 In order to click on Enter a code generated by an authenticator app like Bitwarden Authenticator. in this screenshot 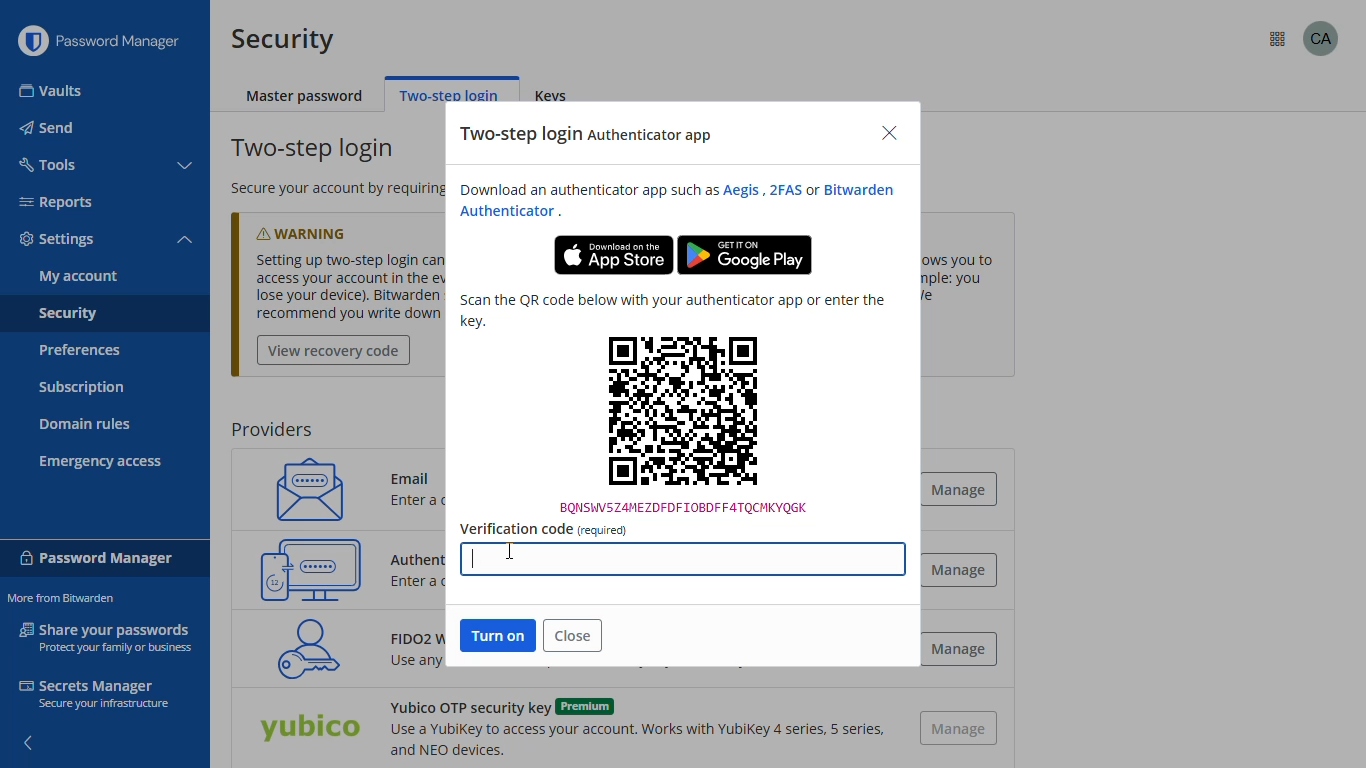, I will do `click(420, 582)`.